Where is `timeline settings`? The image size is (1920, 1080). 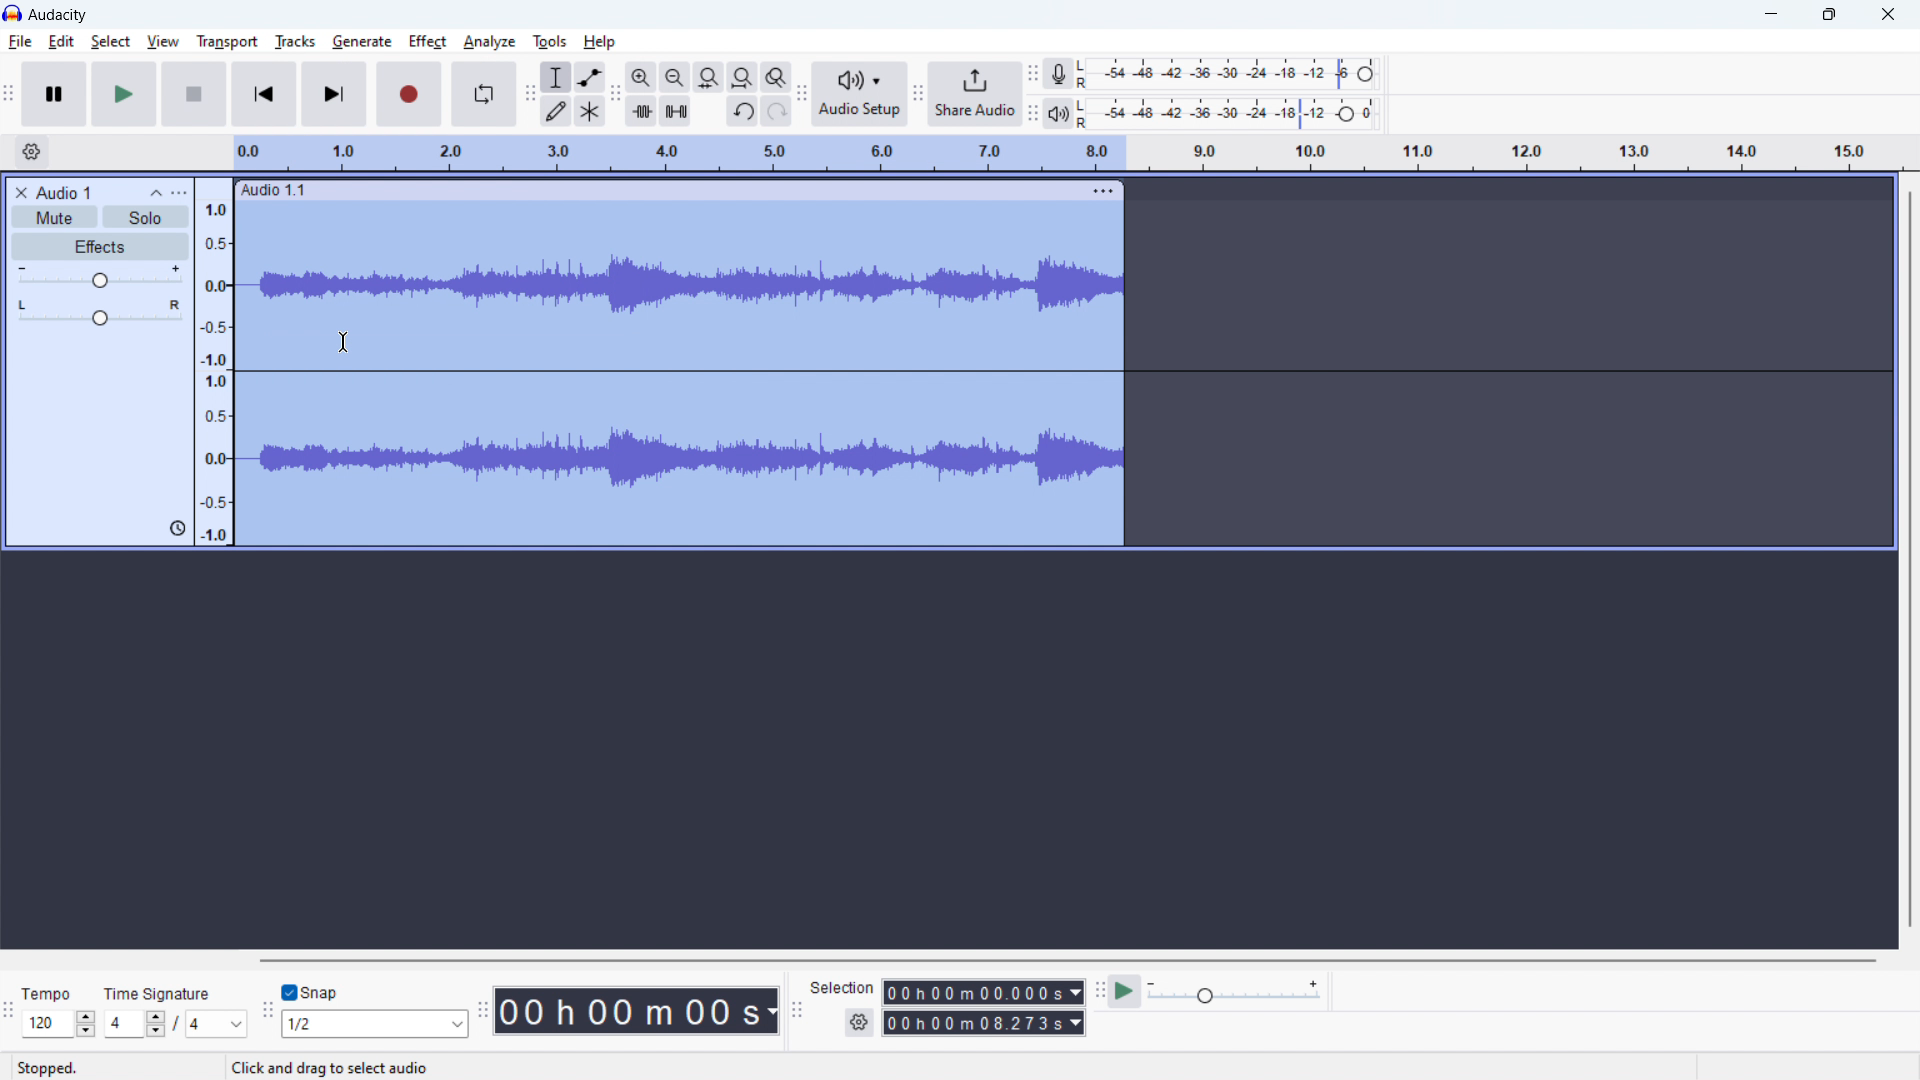 timeline settings is located at coordinates (30, 152).